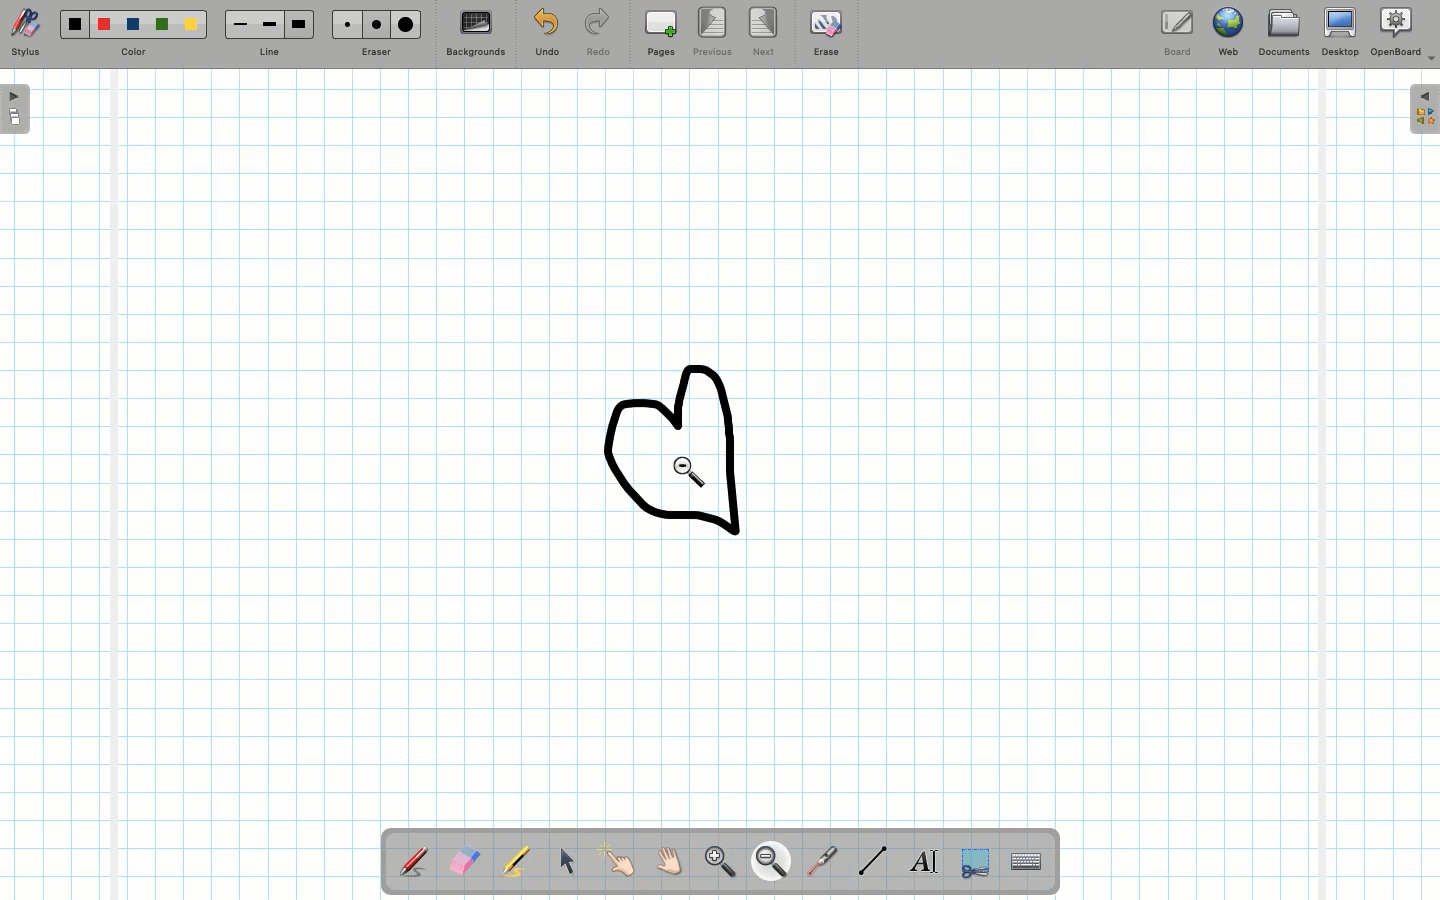  I want to click on Grab, so click(670, 861).